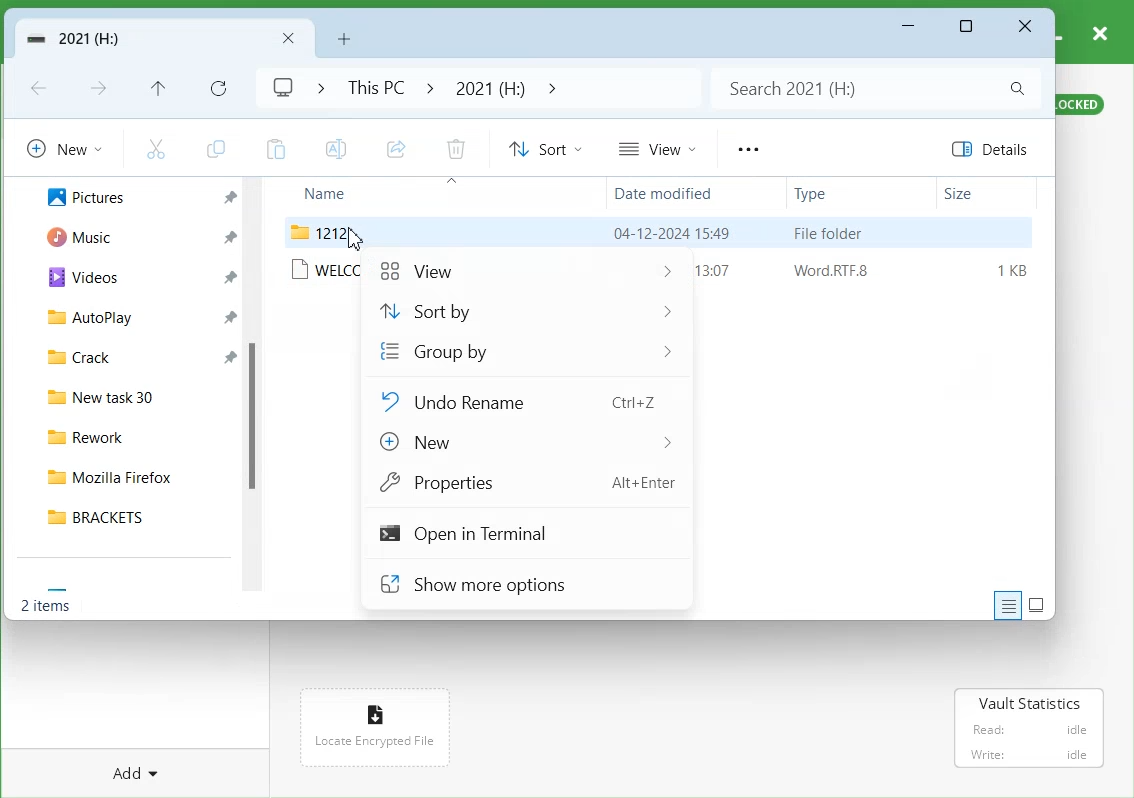 The height and width of the screenshot is (798, 1134). Describe the element at coordinates (835, 272) in the screenshot. I see `Word RTF.8` at that location.